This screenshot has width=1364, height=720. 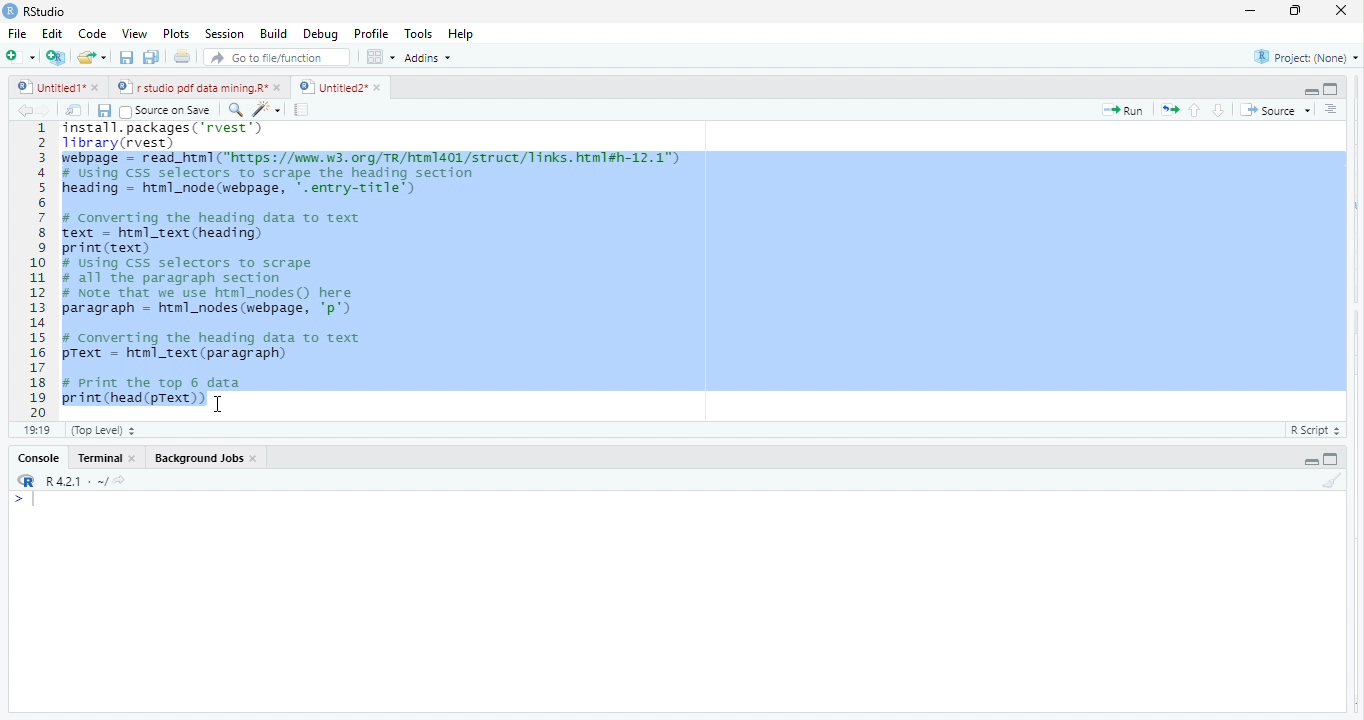 What do you see at coordinates (54, 57) in the screenshot?
I see `create a project` at bounding box center [54, 57].